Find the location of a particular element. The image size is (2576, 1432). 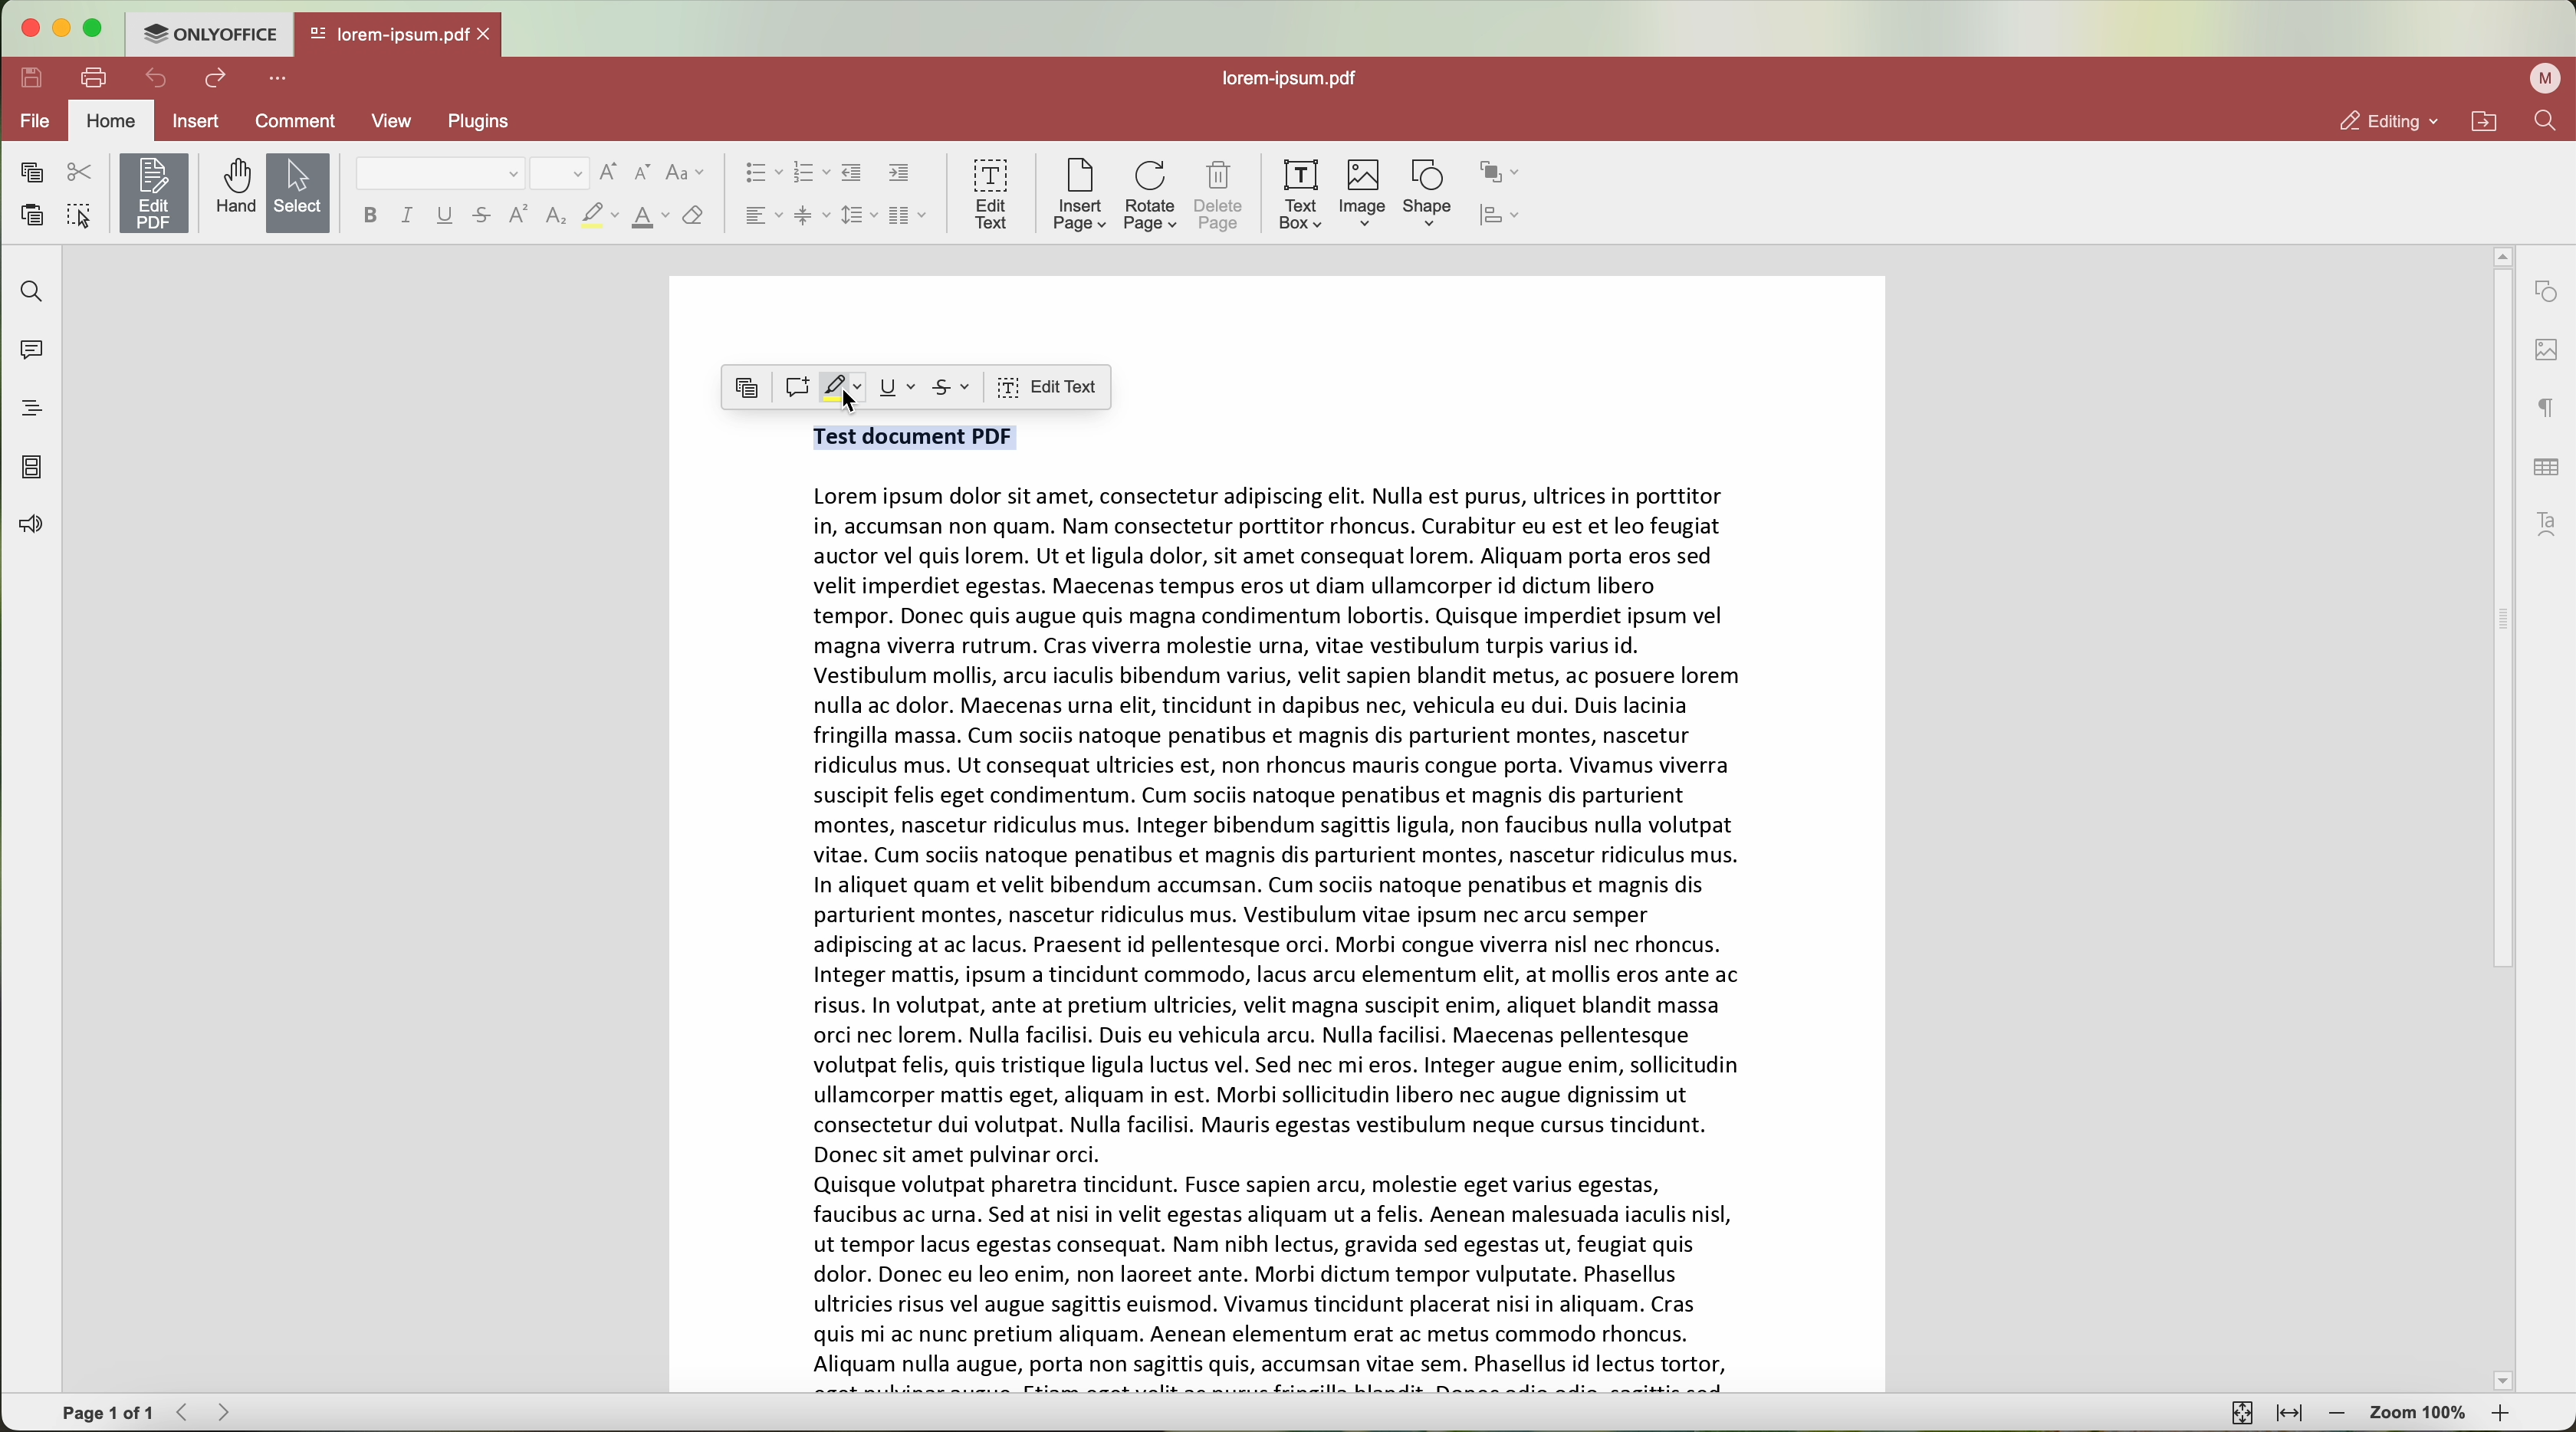

zoom out is located at coordinates (2342, 1417).